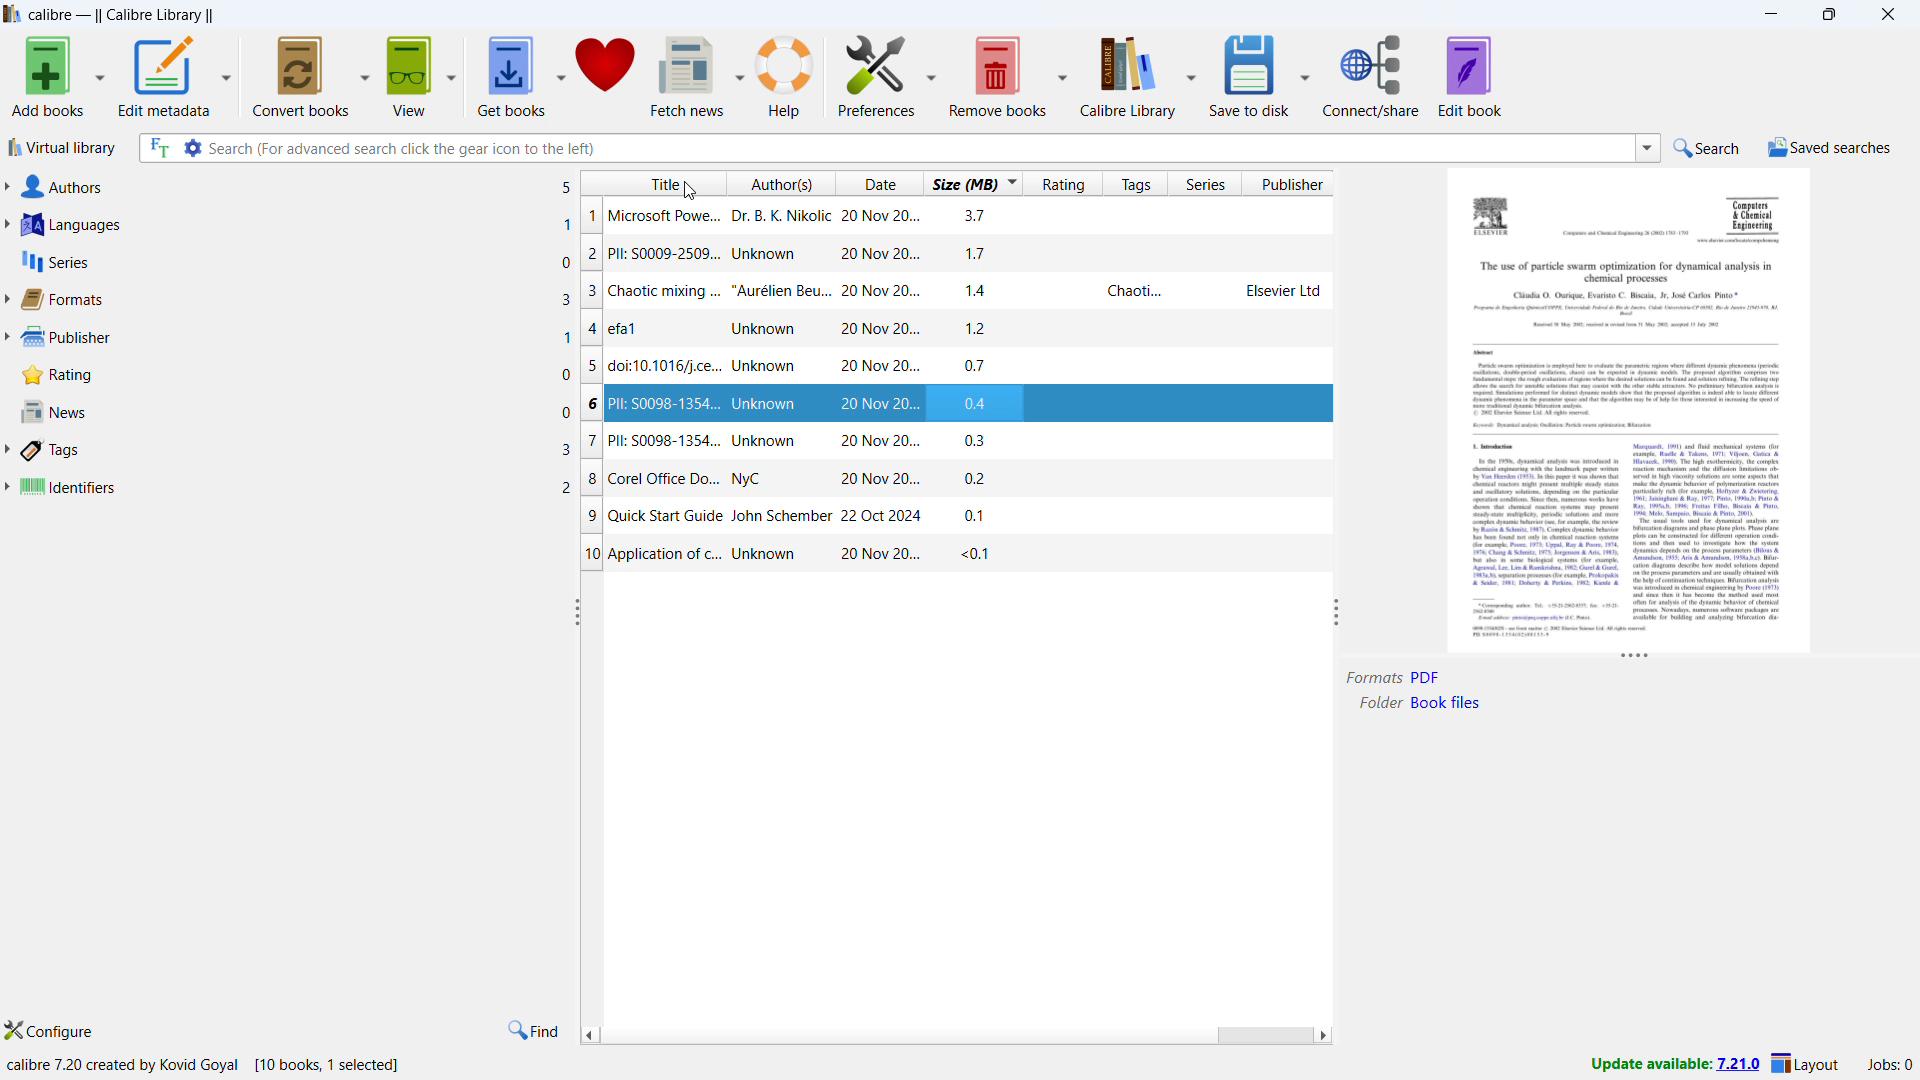 This screenshot has height=1080, width=1920. I want to click on preferences , so click(878, 73).